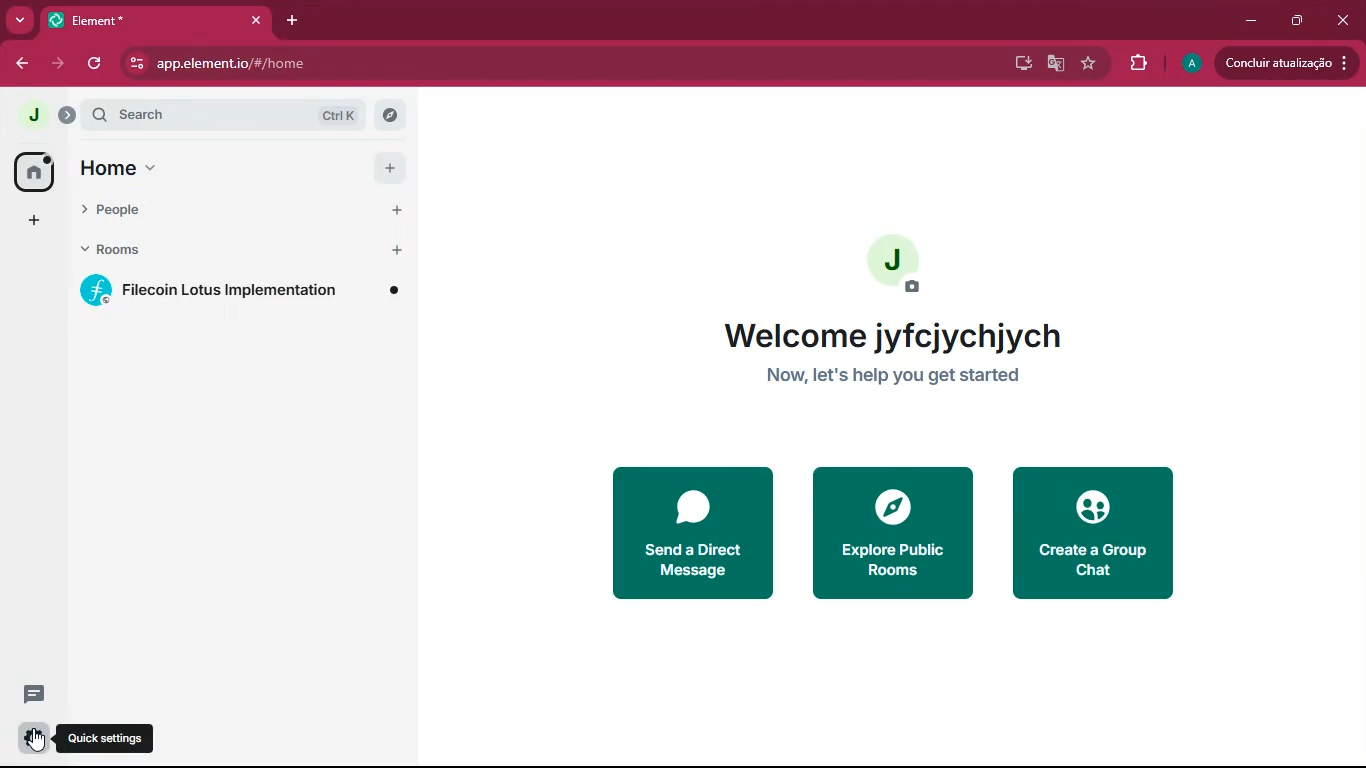 This screenshot has width=1366, height=768. I want to click on add, so click(32, 220).